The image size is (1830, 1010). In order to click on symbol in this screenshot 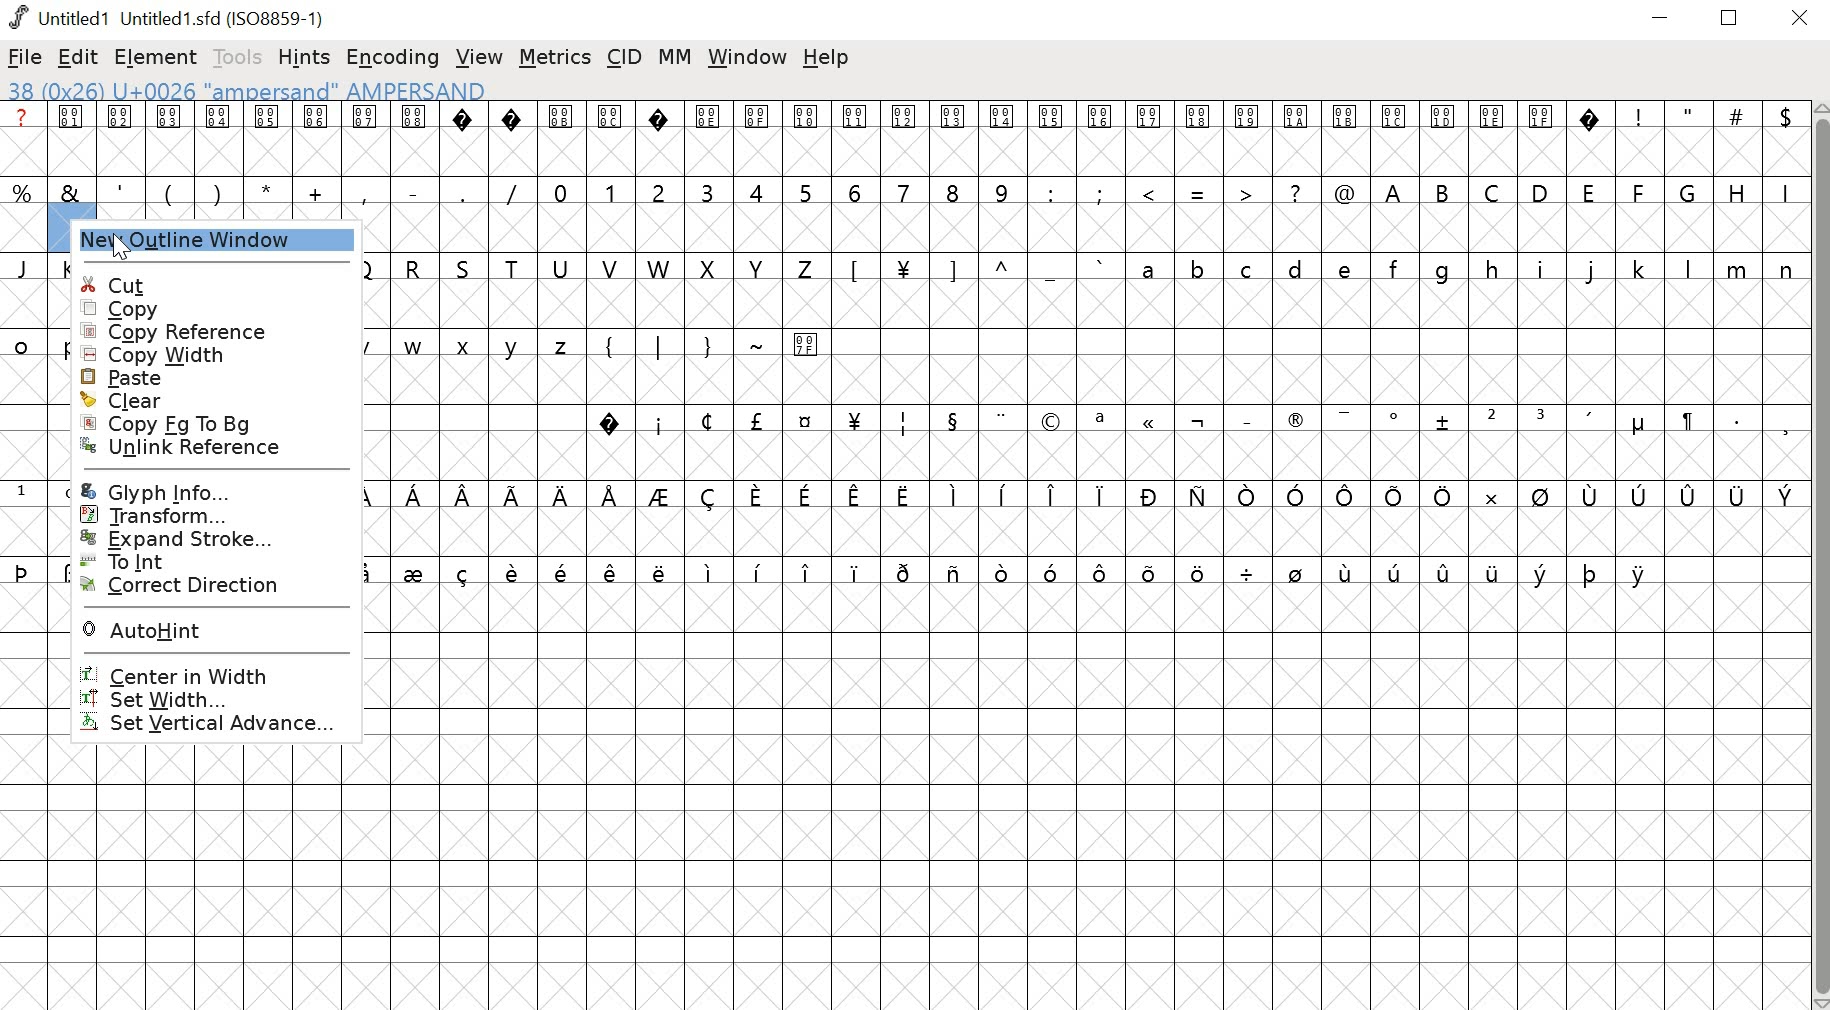, I will do `click(855, 419)`.